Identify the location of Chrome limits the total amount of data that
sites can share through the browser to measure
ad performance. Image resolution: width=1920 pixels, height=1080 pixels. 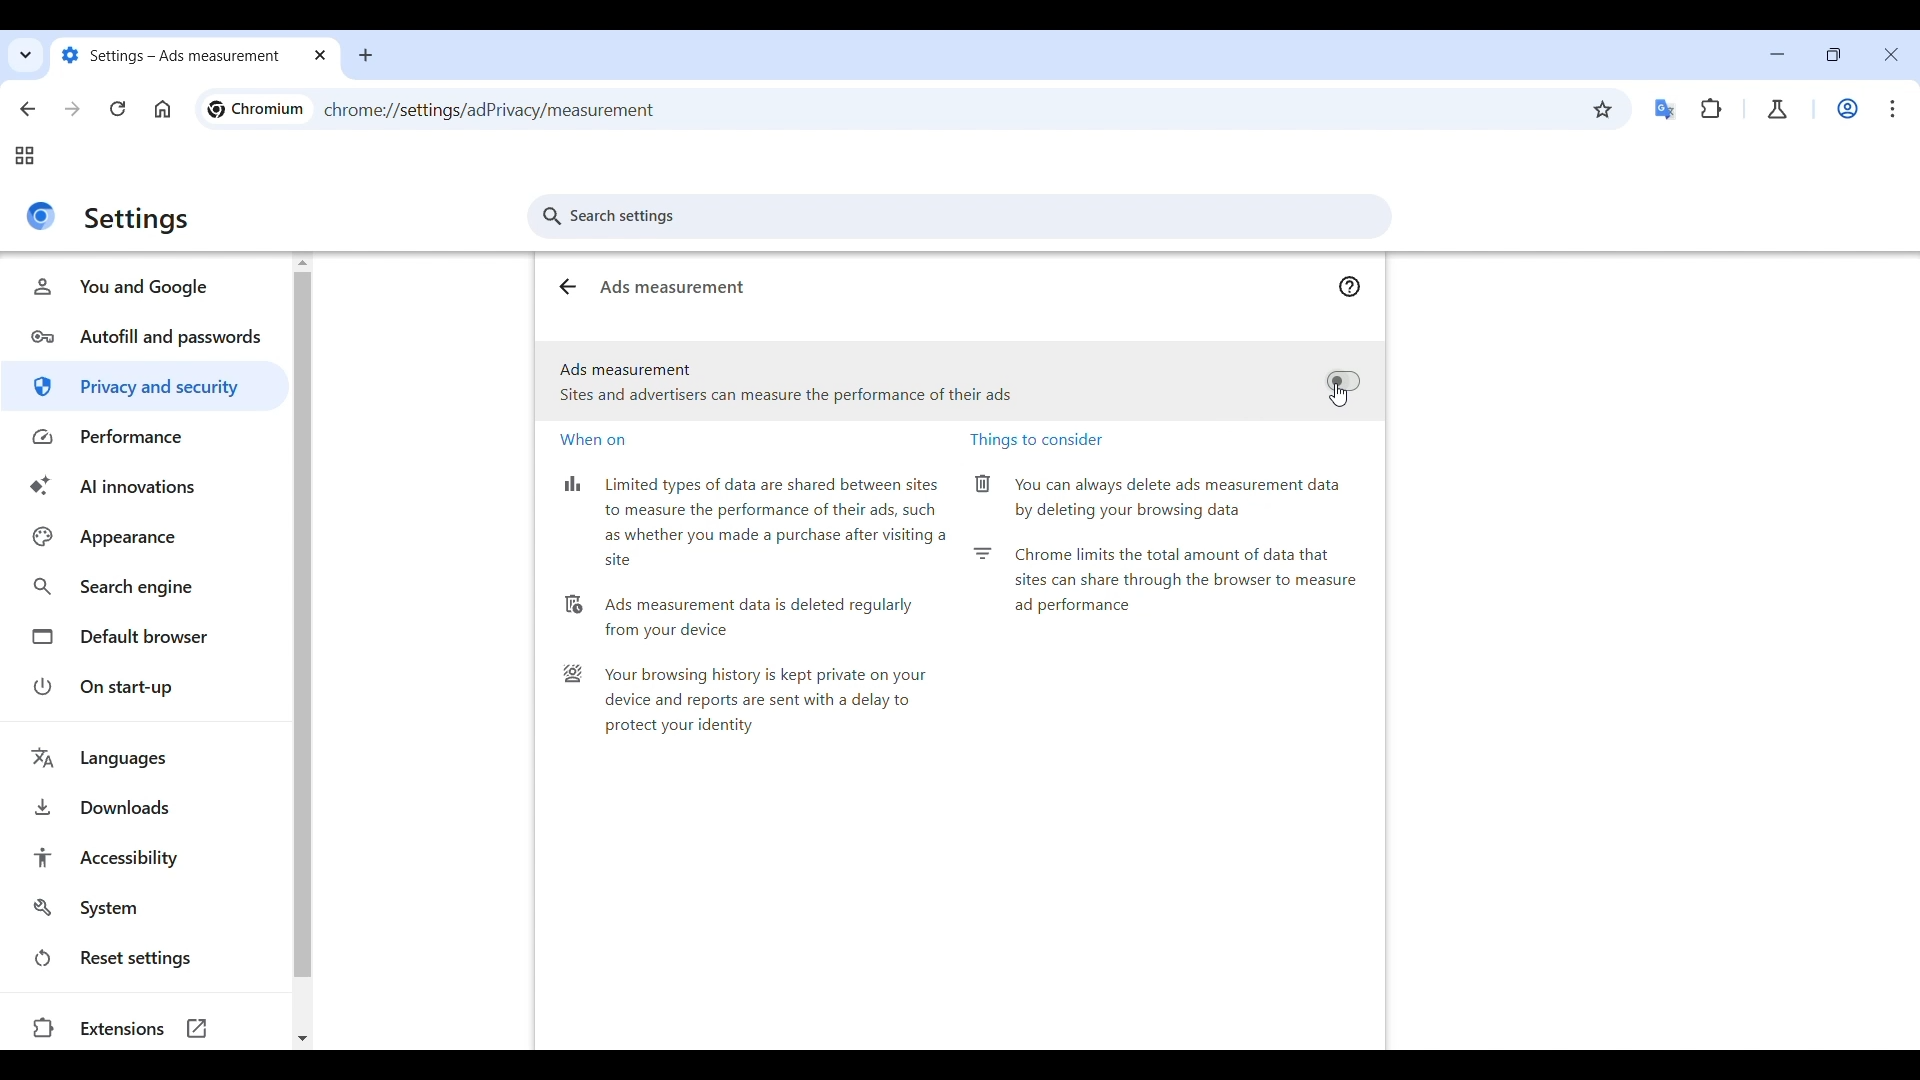
(1169, 586).